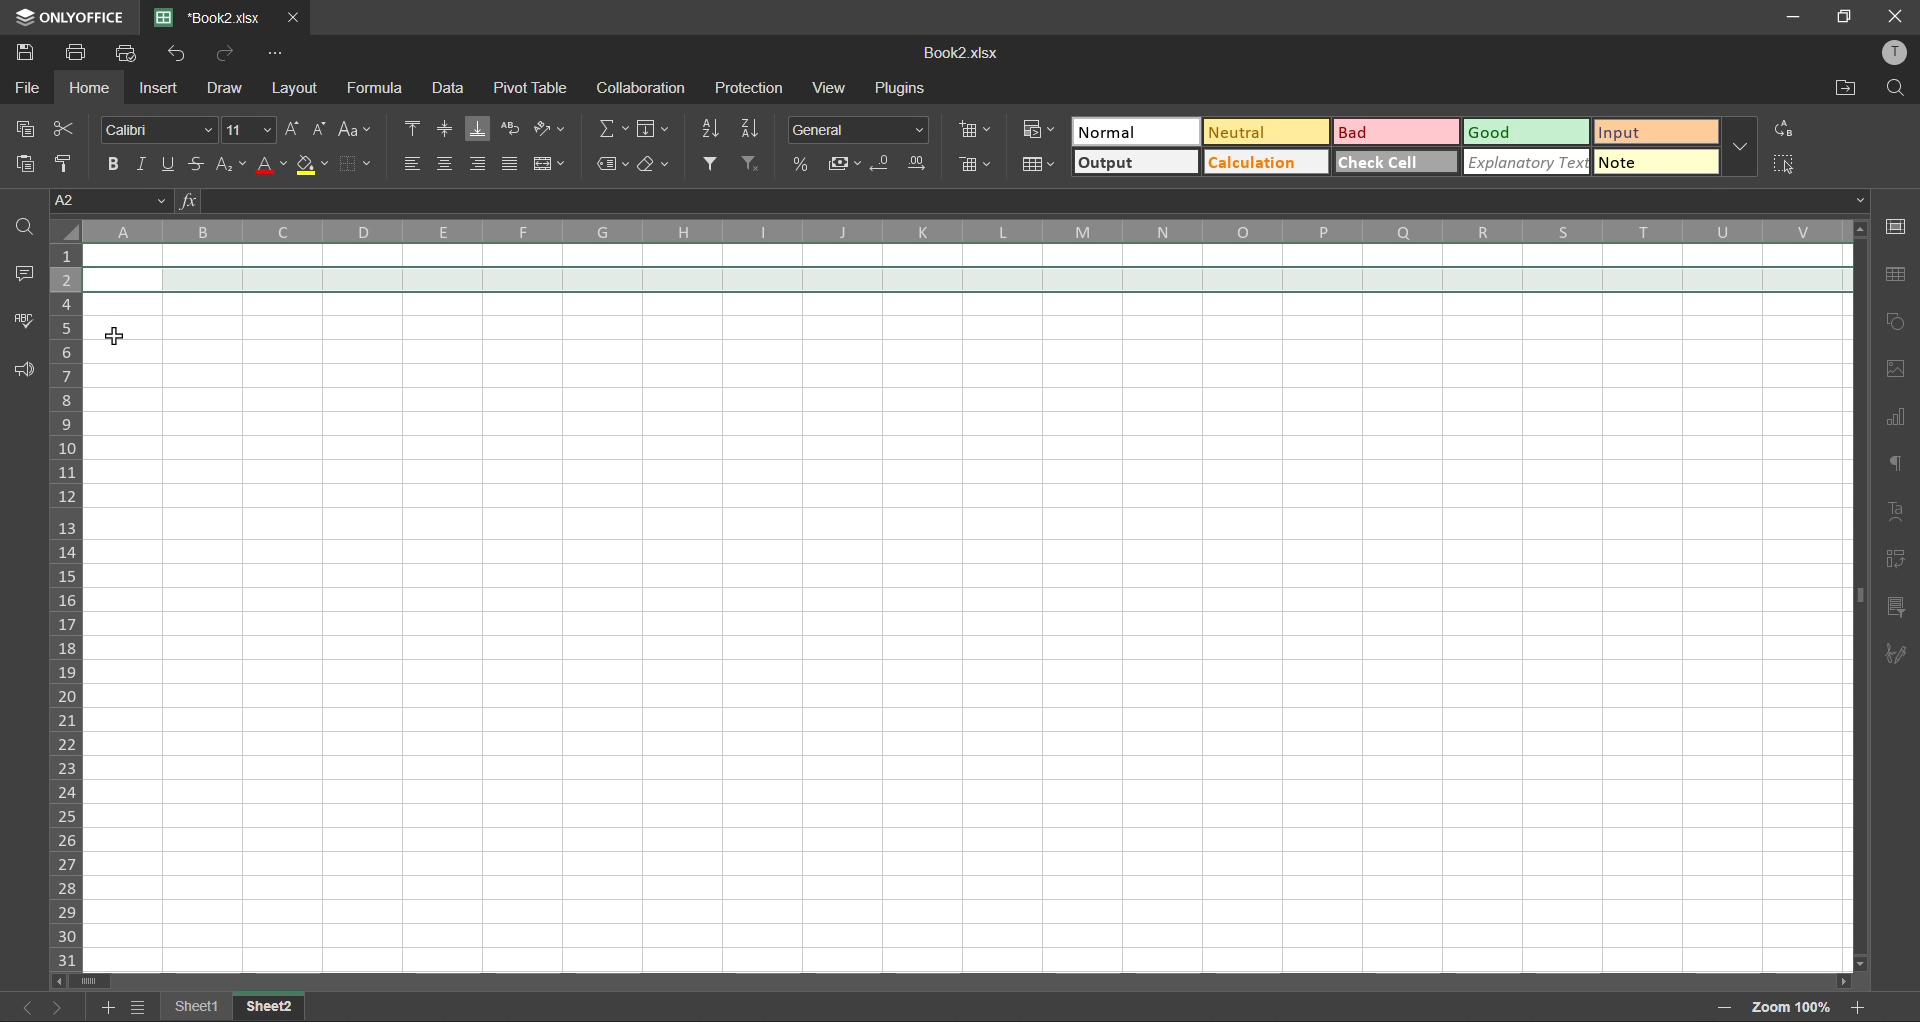 This screenshot has height=1022, width=1920. What do you see at coordinates (416, 163) in the screenshot?
I see `align left` at bounding box center [416, 163].